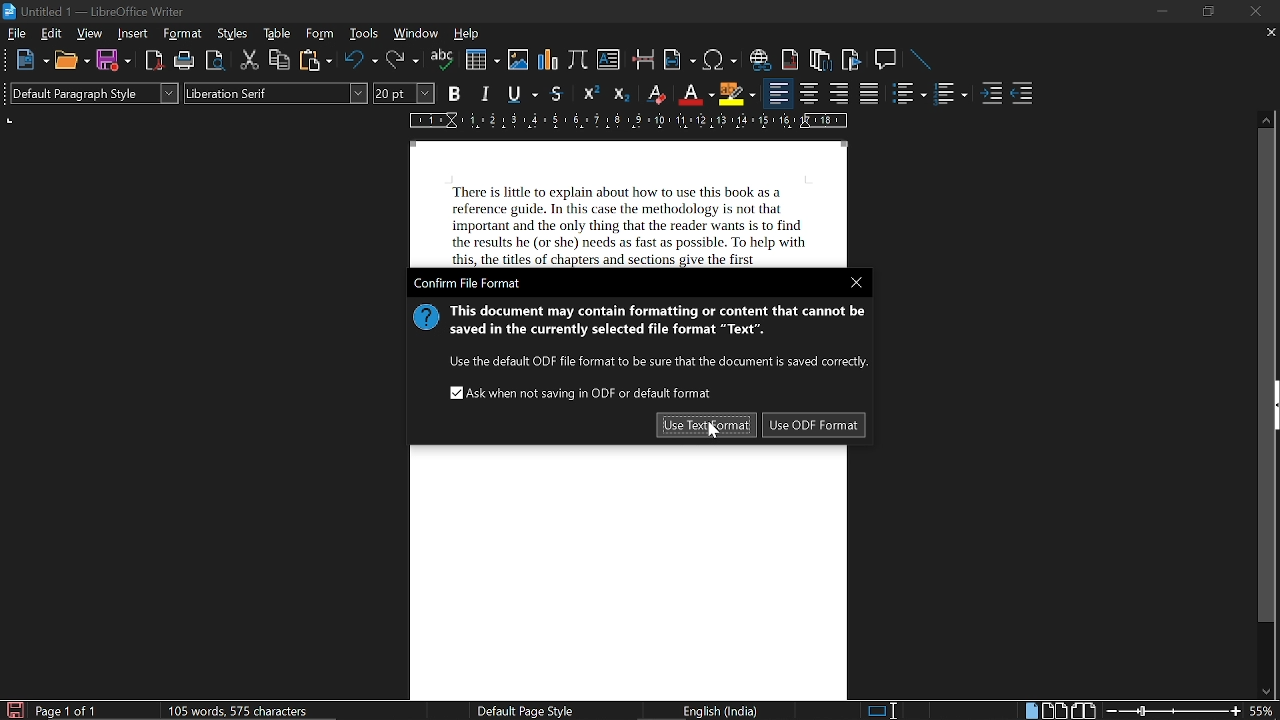 The width and height of the screenshot is (1280, 720). Describe the element at coordinates (279, 61) in the screenshot. I see `copy` at that location.